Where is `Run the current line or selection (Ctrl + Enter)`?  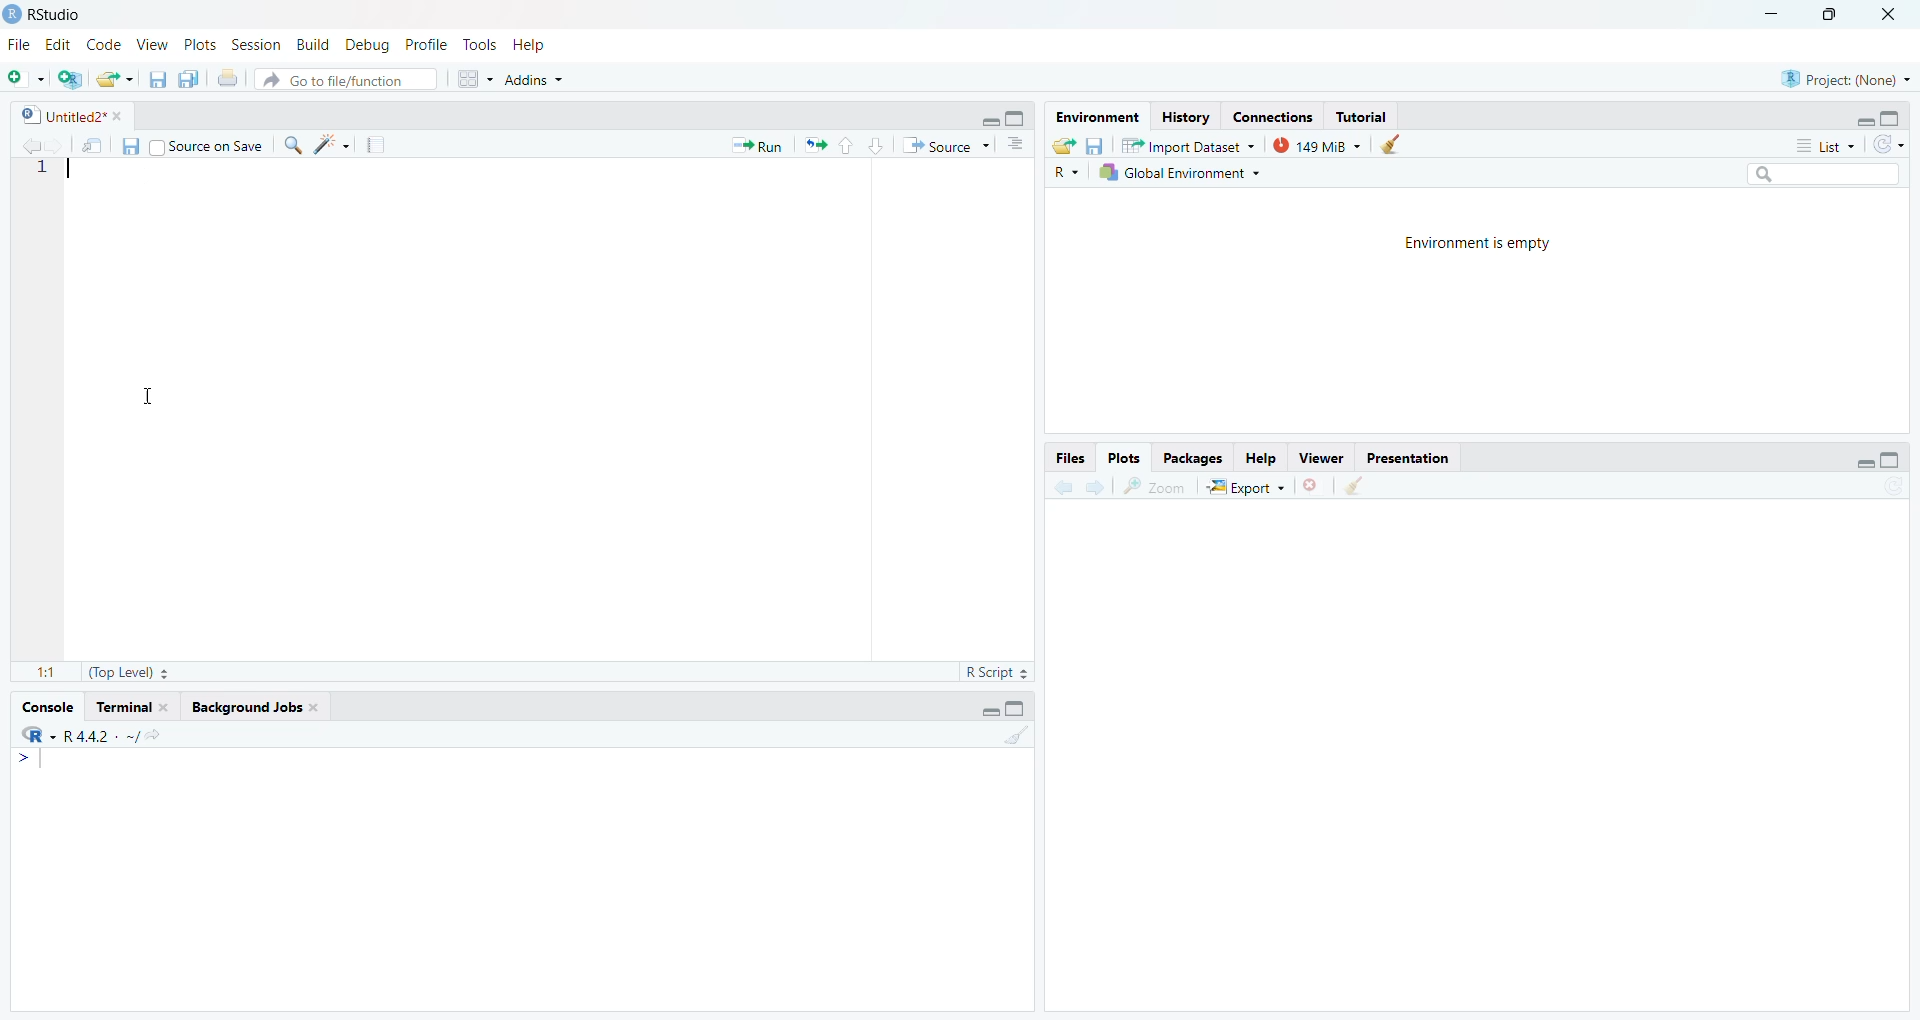
Run the current line or selection (Ctrl + Enter) is located at coordinates (759, 144).